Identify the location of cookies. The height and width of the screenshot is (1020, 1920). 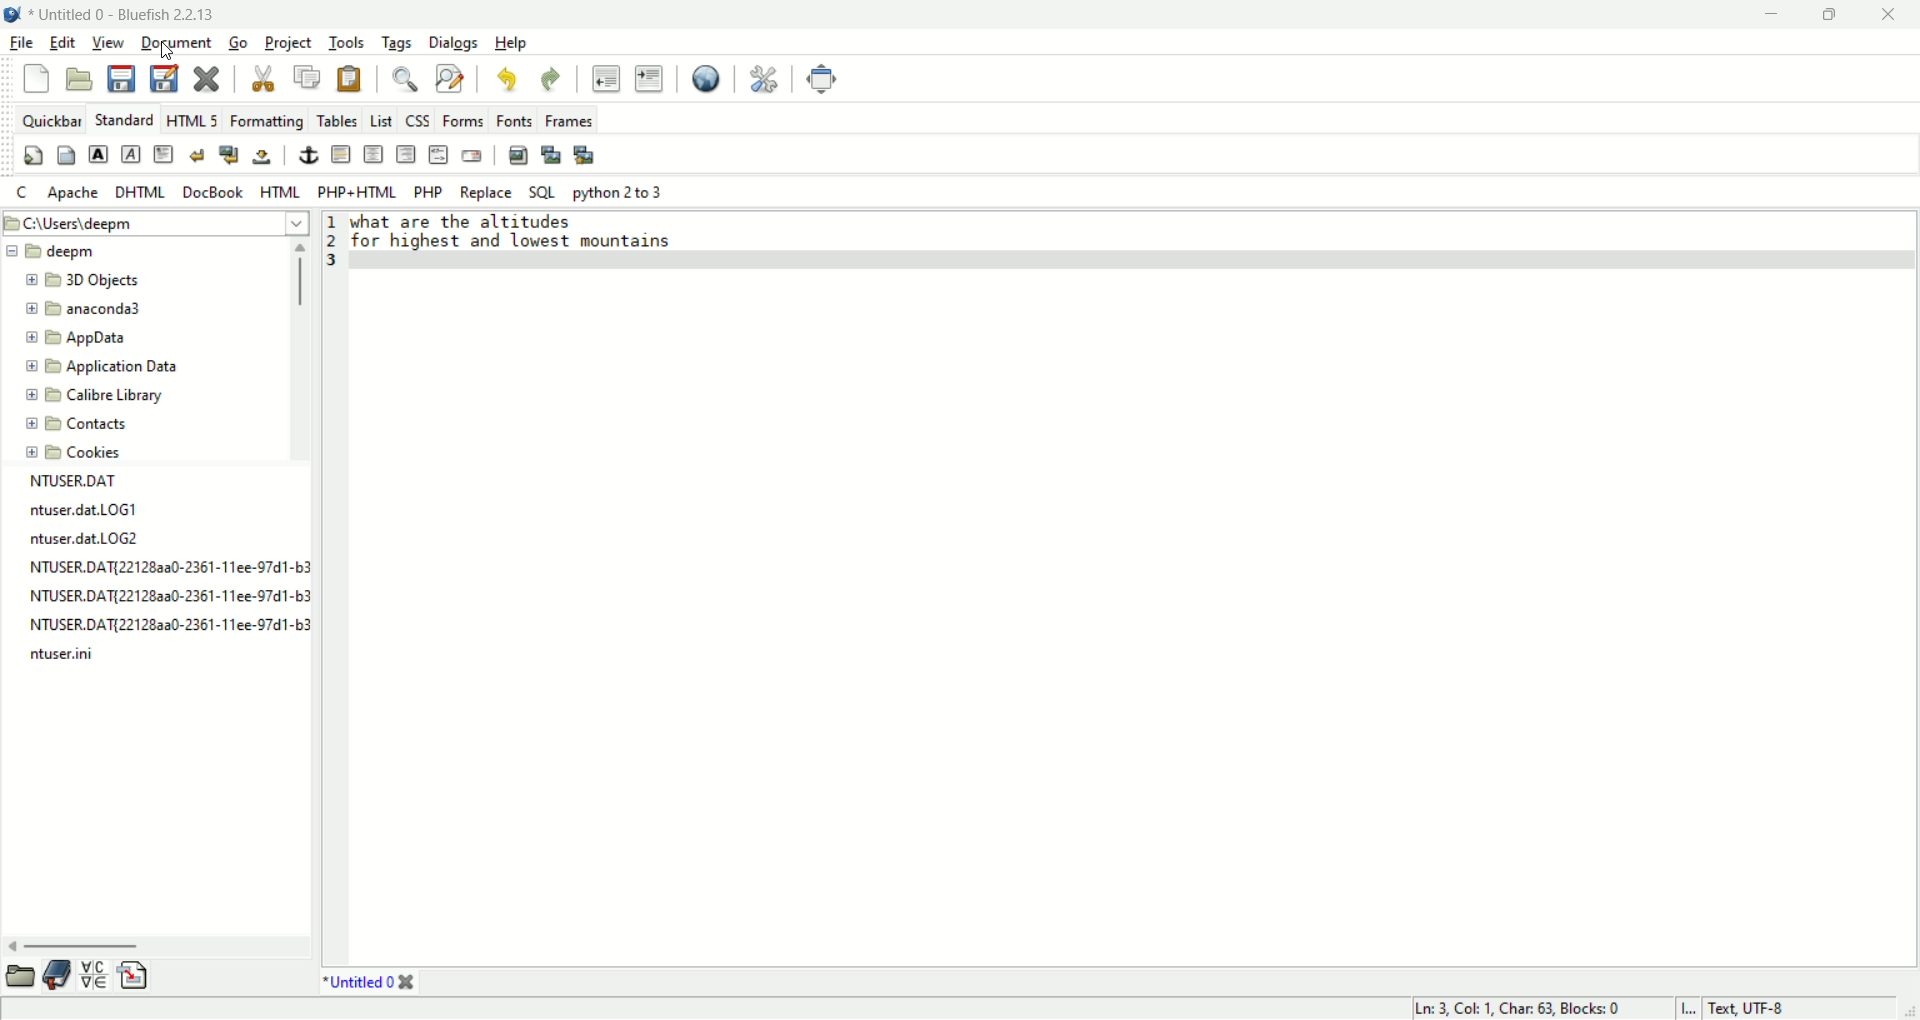
(76, 455).